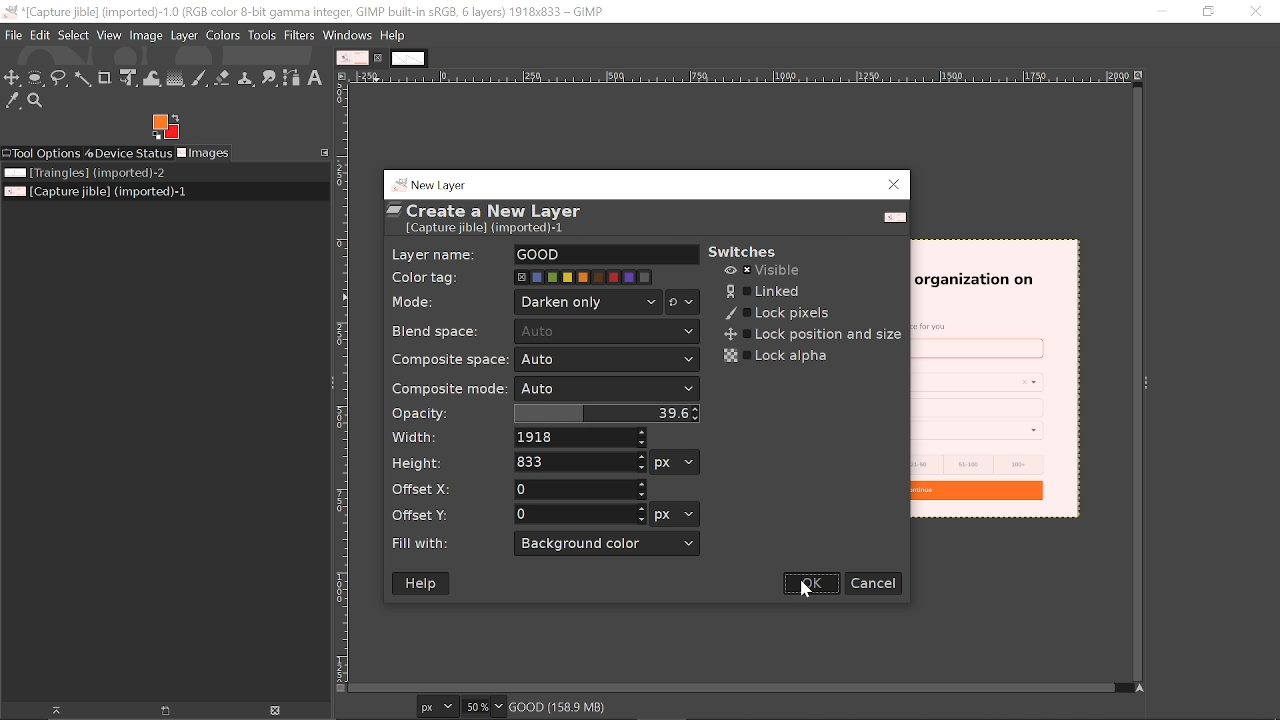  What do you see at coordinates (1155, 11) in the screenshot?
I see `minimize` at bounding box center [1155, 11].